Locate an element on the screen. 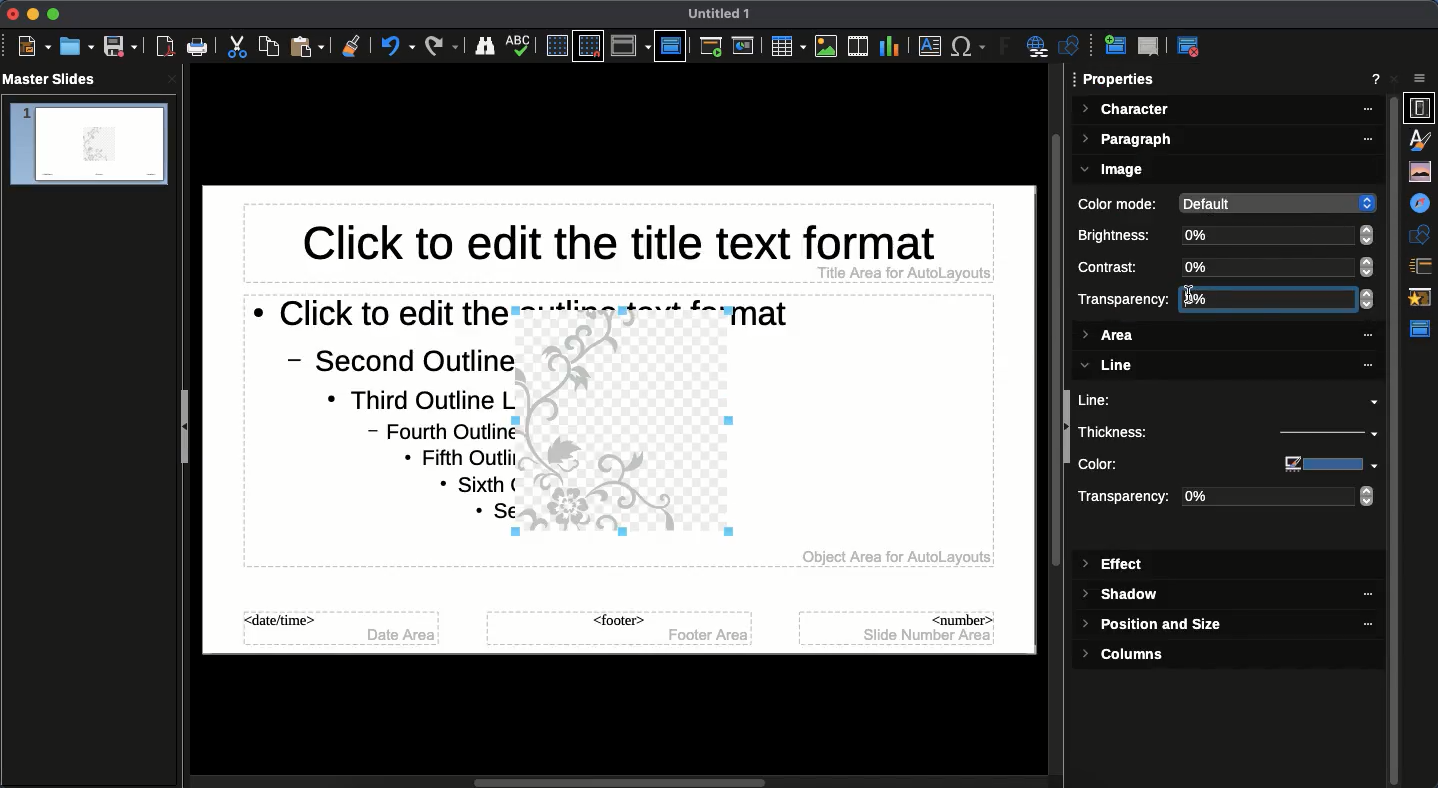  Spellcheck is located at coordinates (519, 44).